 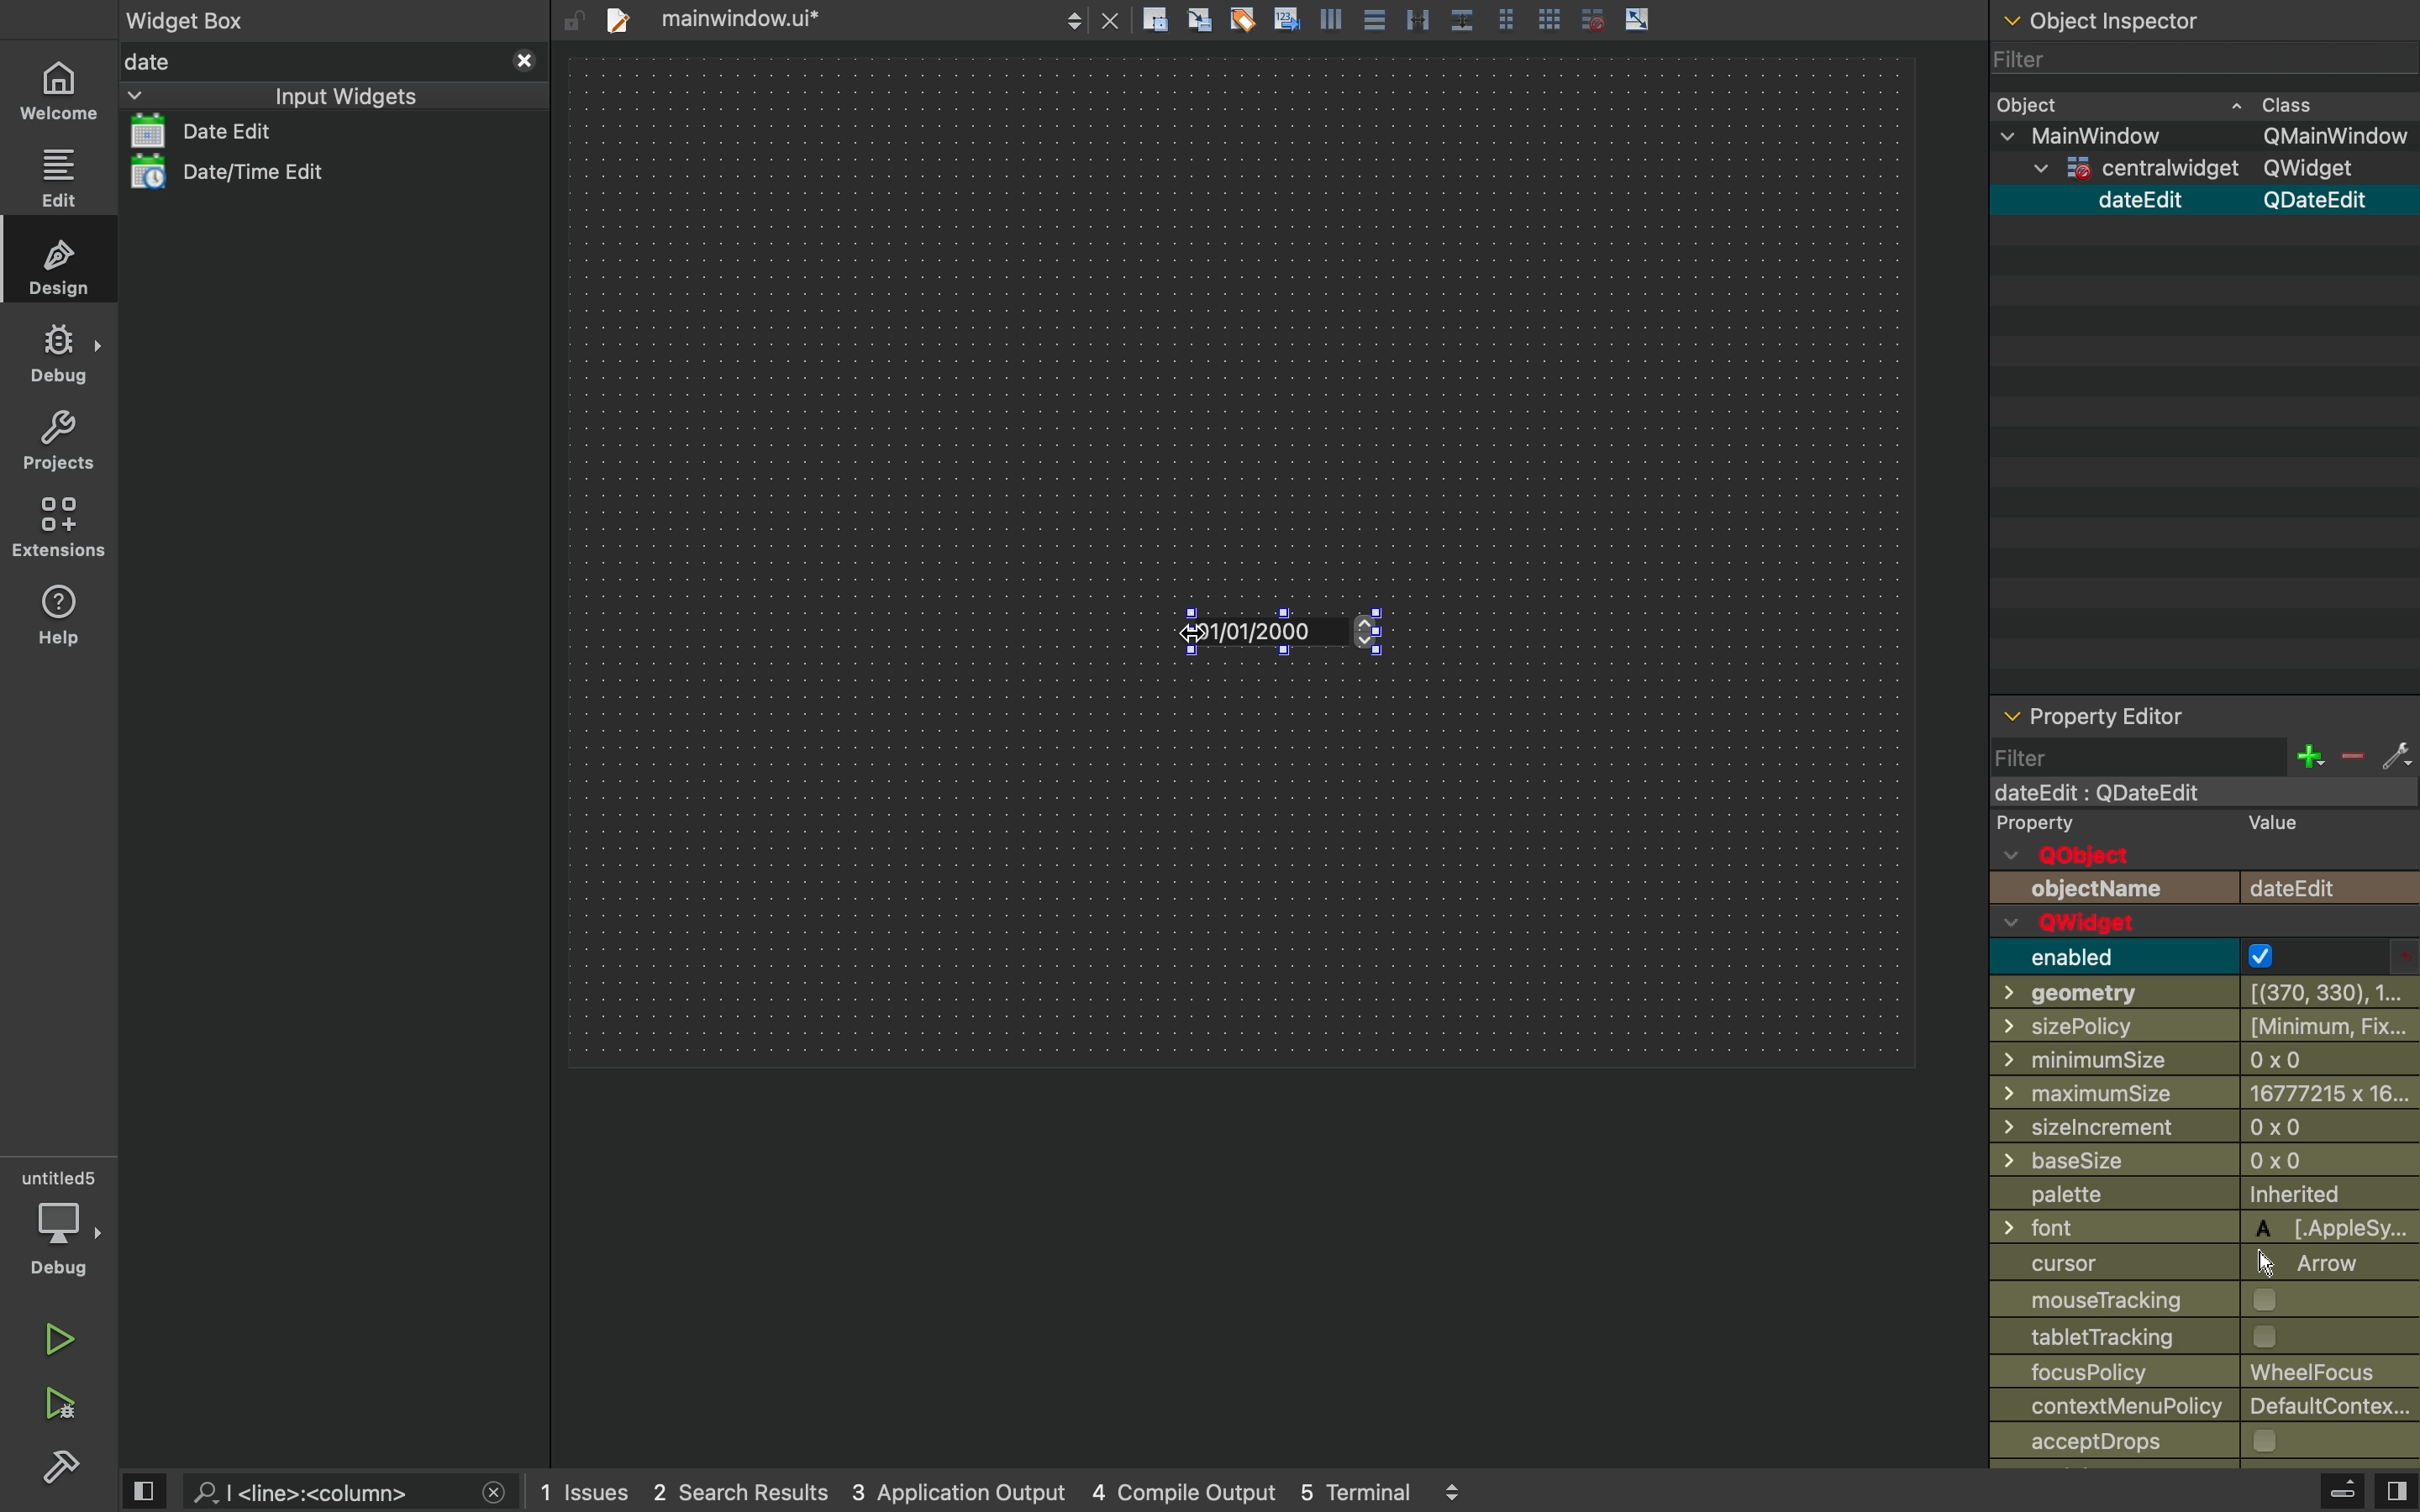 I want to click on close, so click(x=1110, y=17).